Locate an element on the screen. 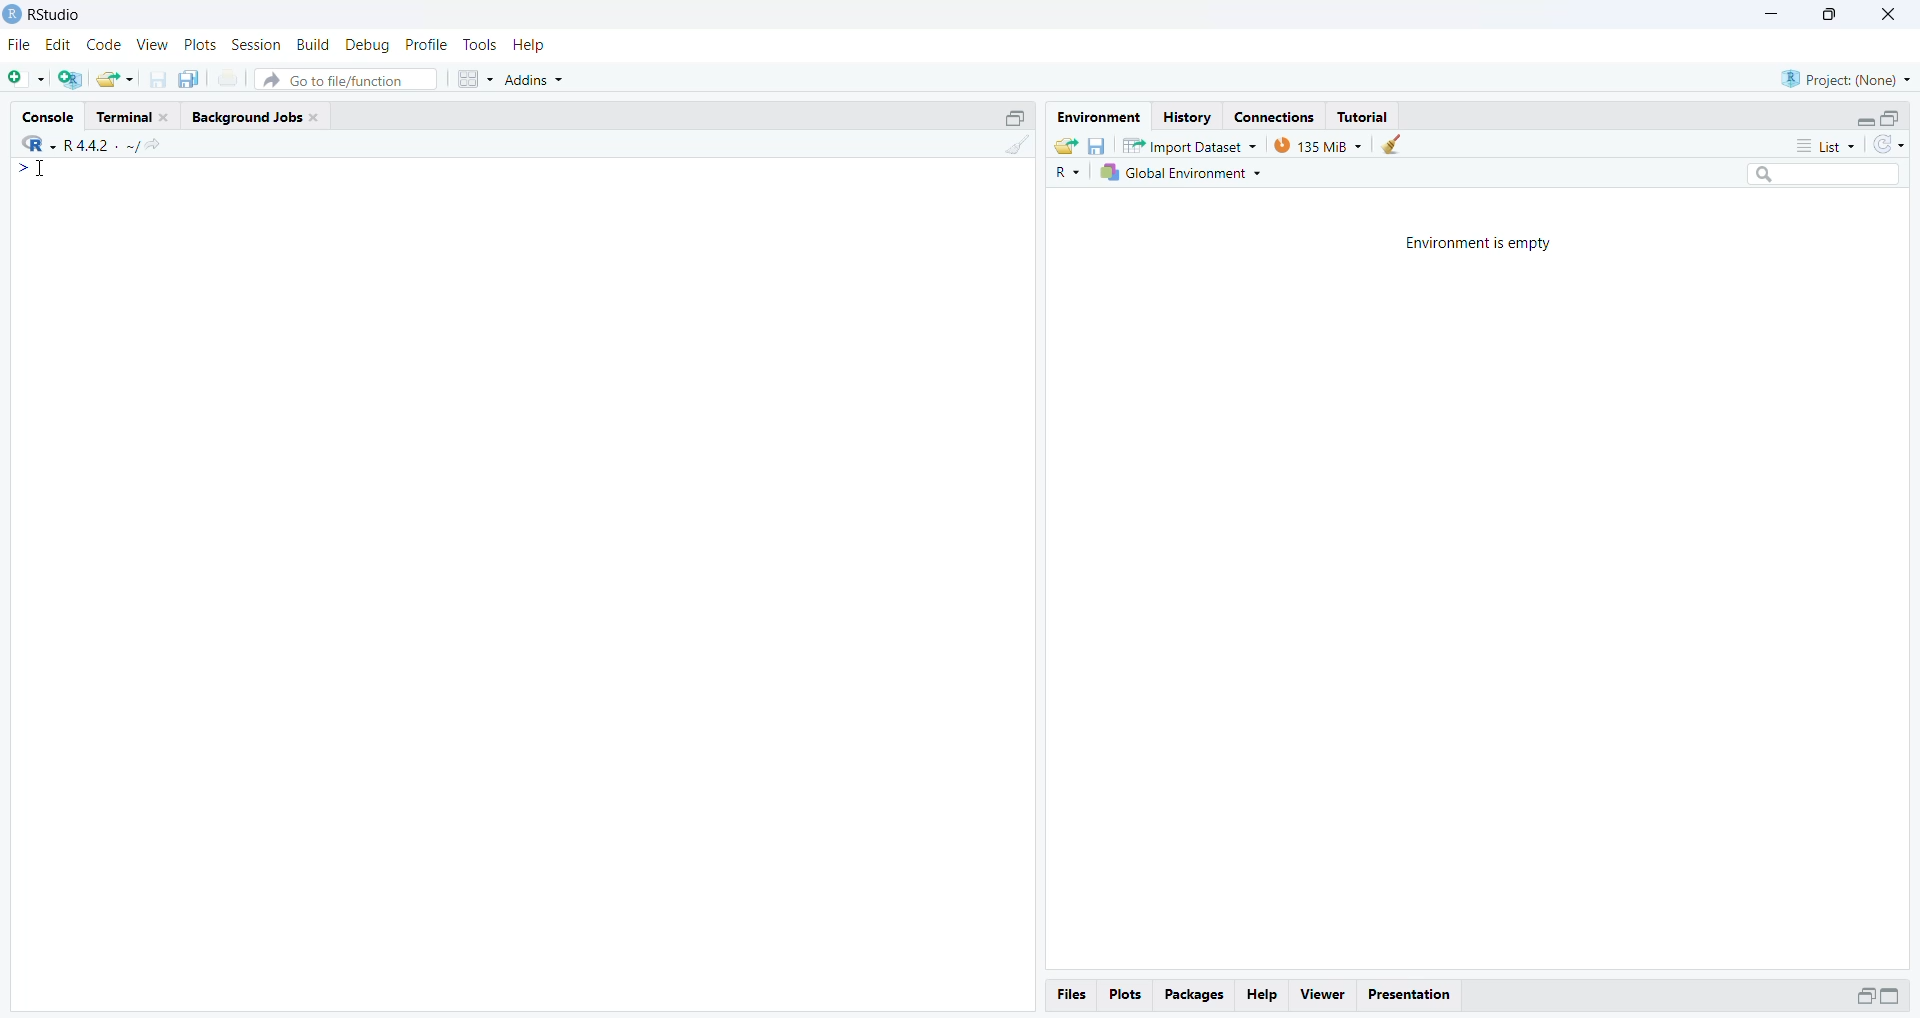 The height and width of the screenshot is (1018, 1920). R.4.4.2~/ is located at coordinates (94, 143).